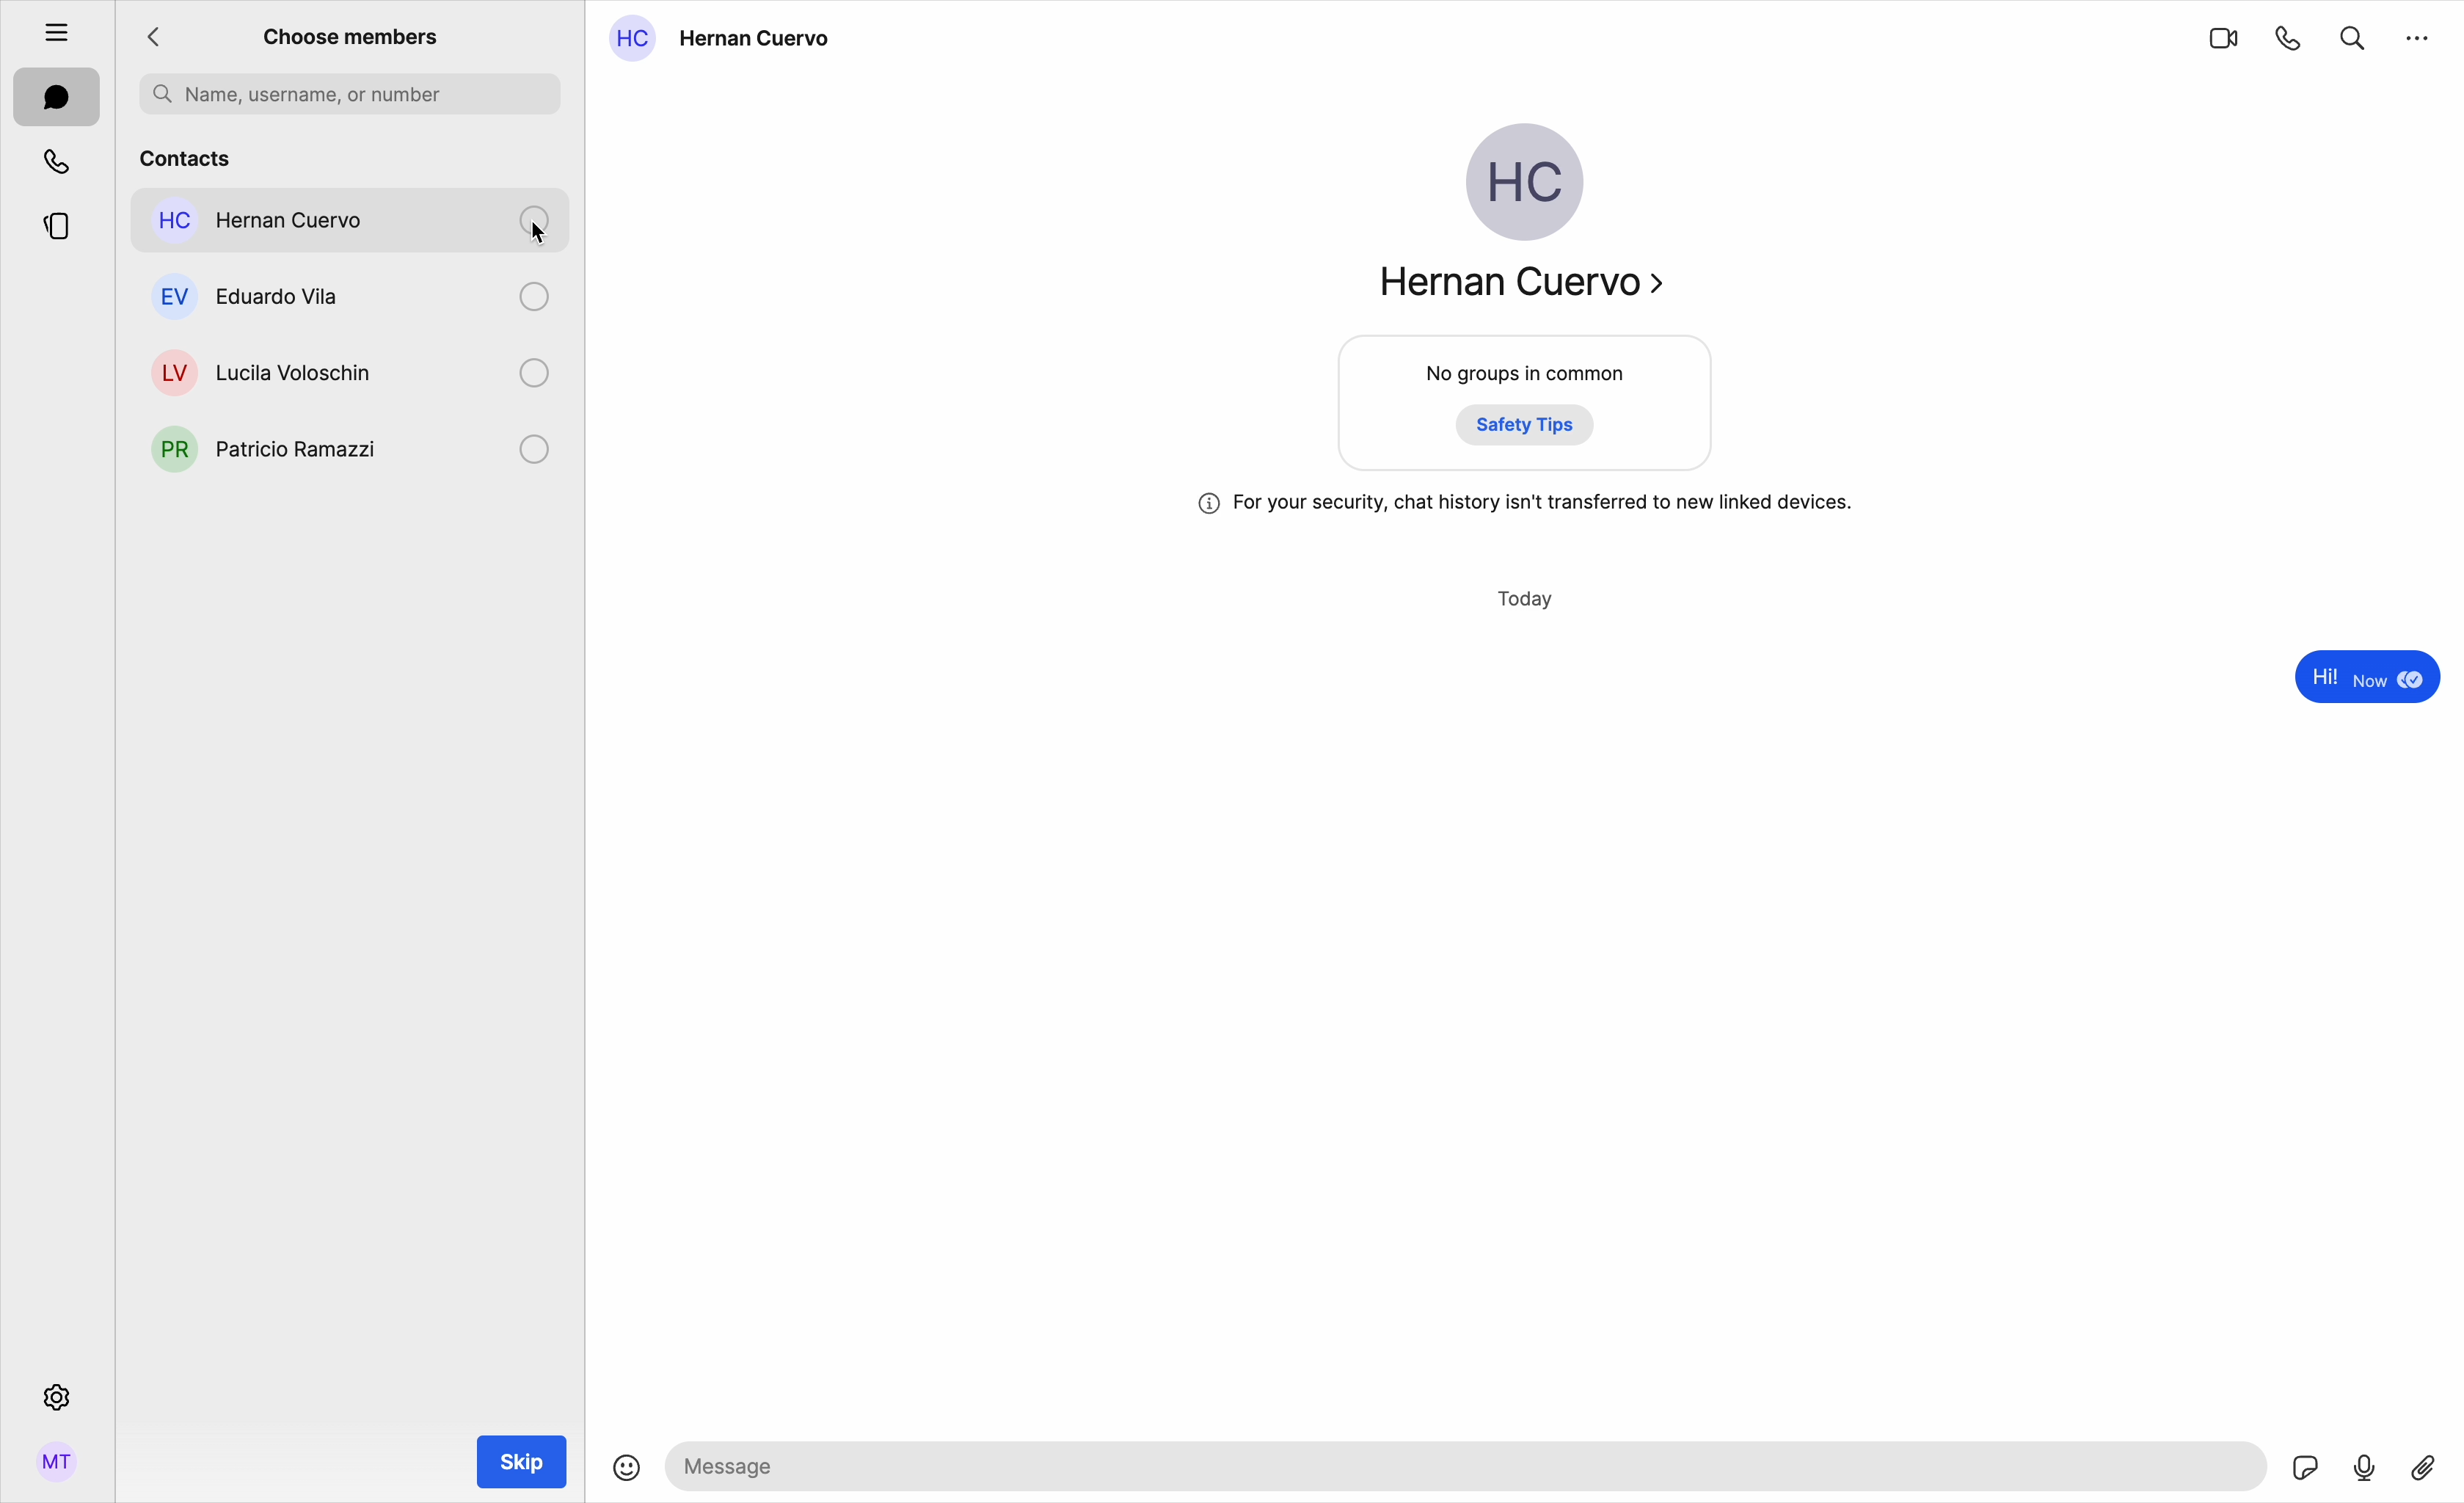  Describe the element at coordinates (60, 161) in the screenshot. I see `calls` at that location.